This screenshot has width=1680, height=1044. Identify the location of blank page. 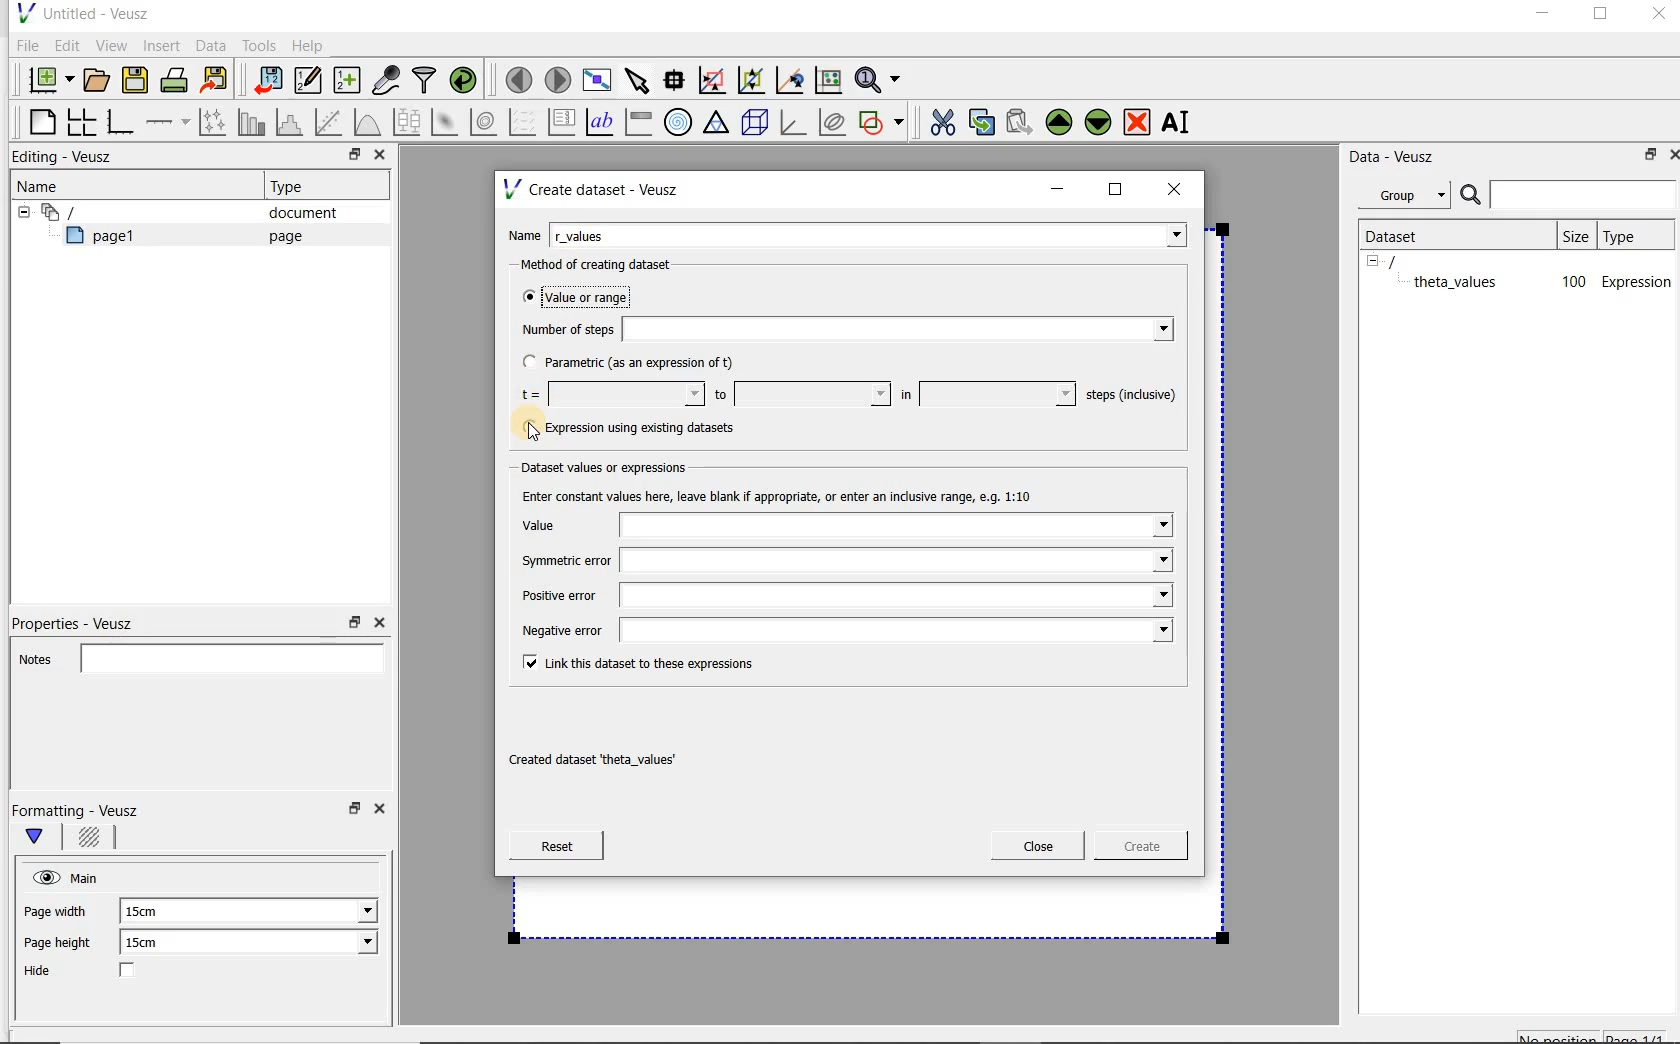
(39, 119).